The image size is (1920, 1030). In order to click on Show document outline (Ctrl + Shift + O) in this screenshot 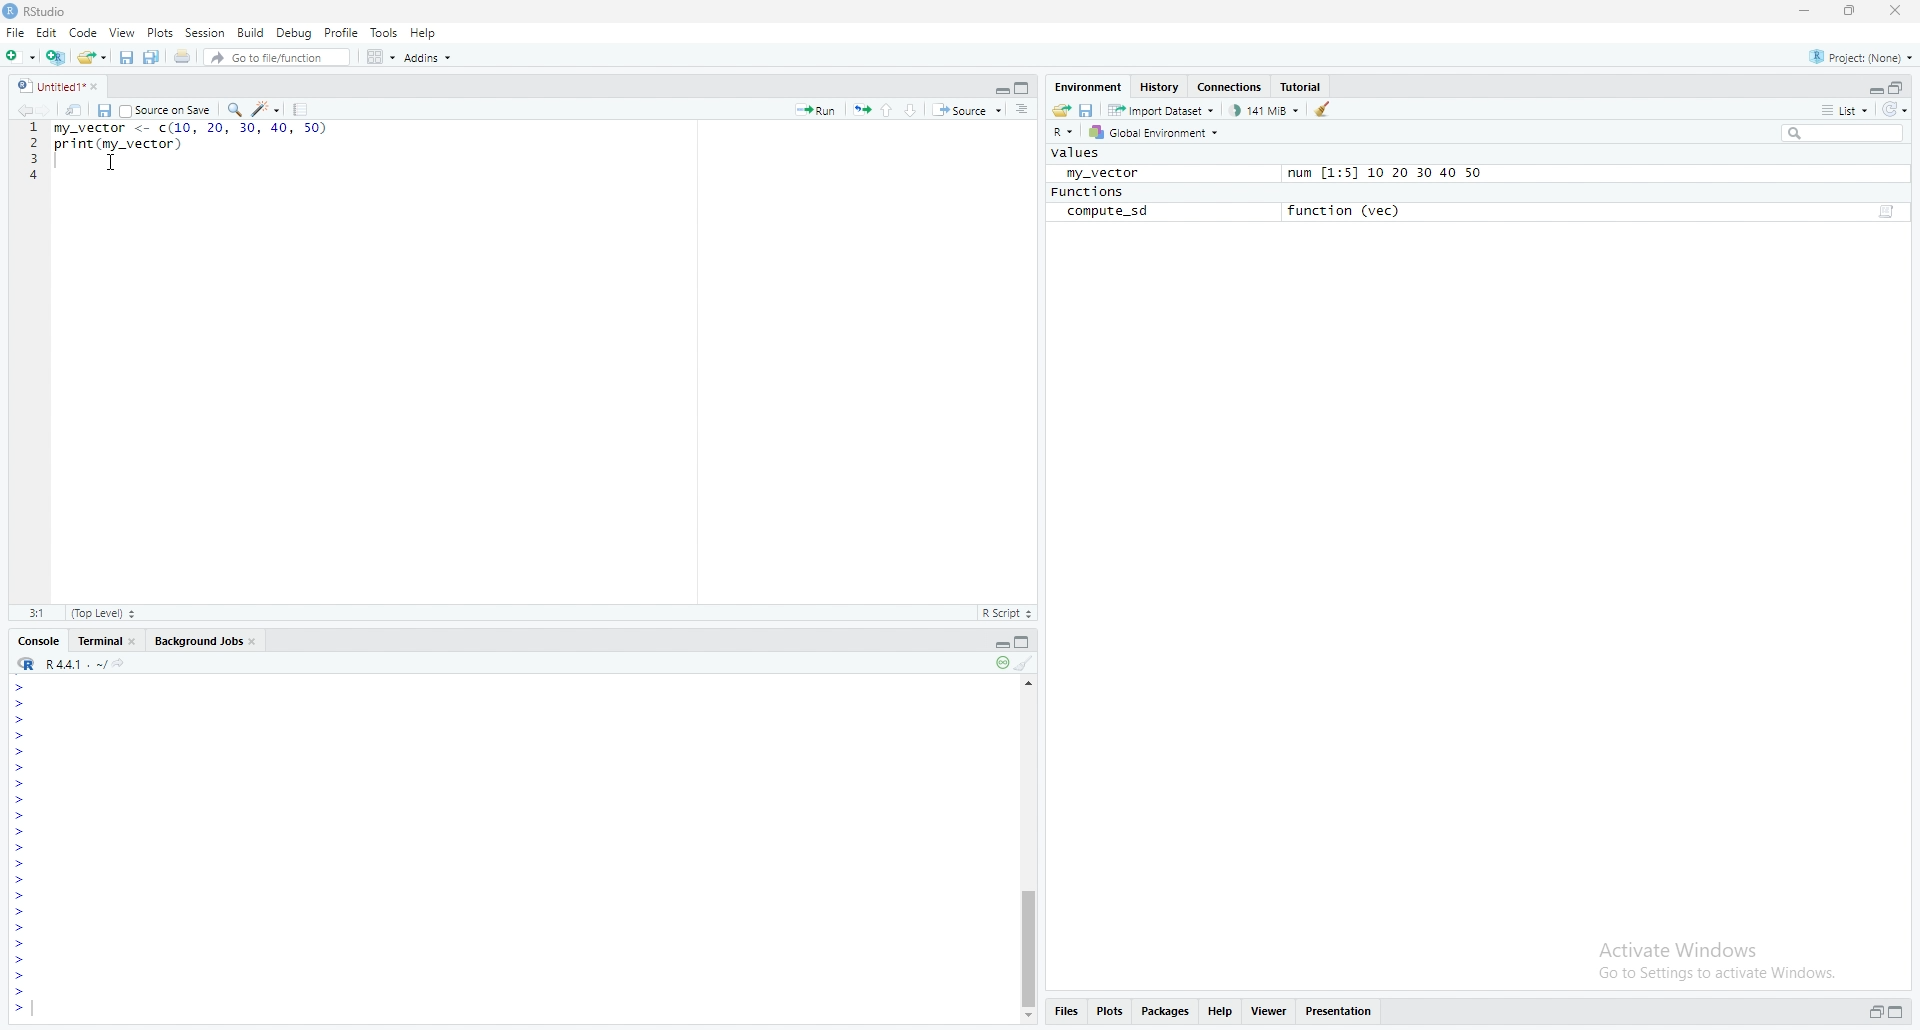, I will do `click(1022, 109)`.